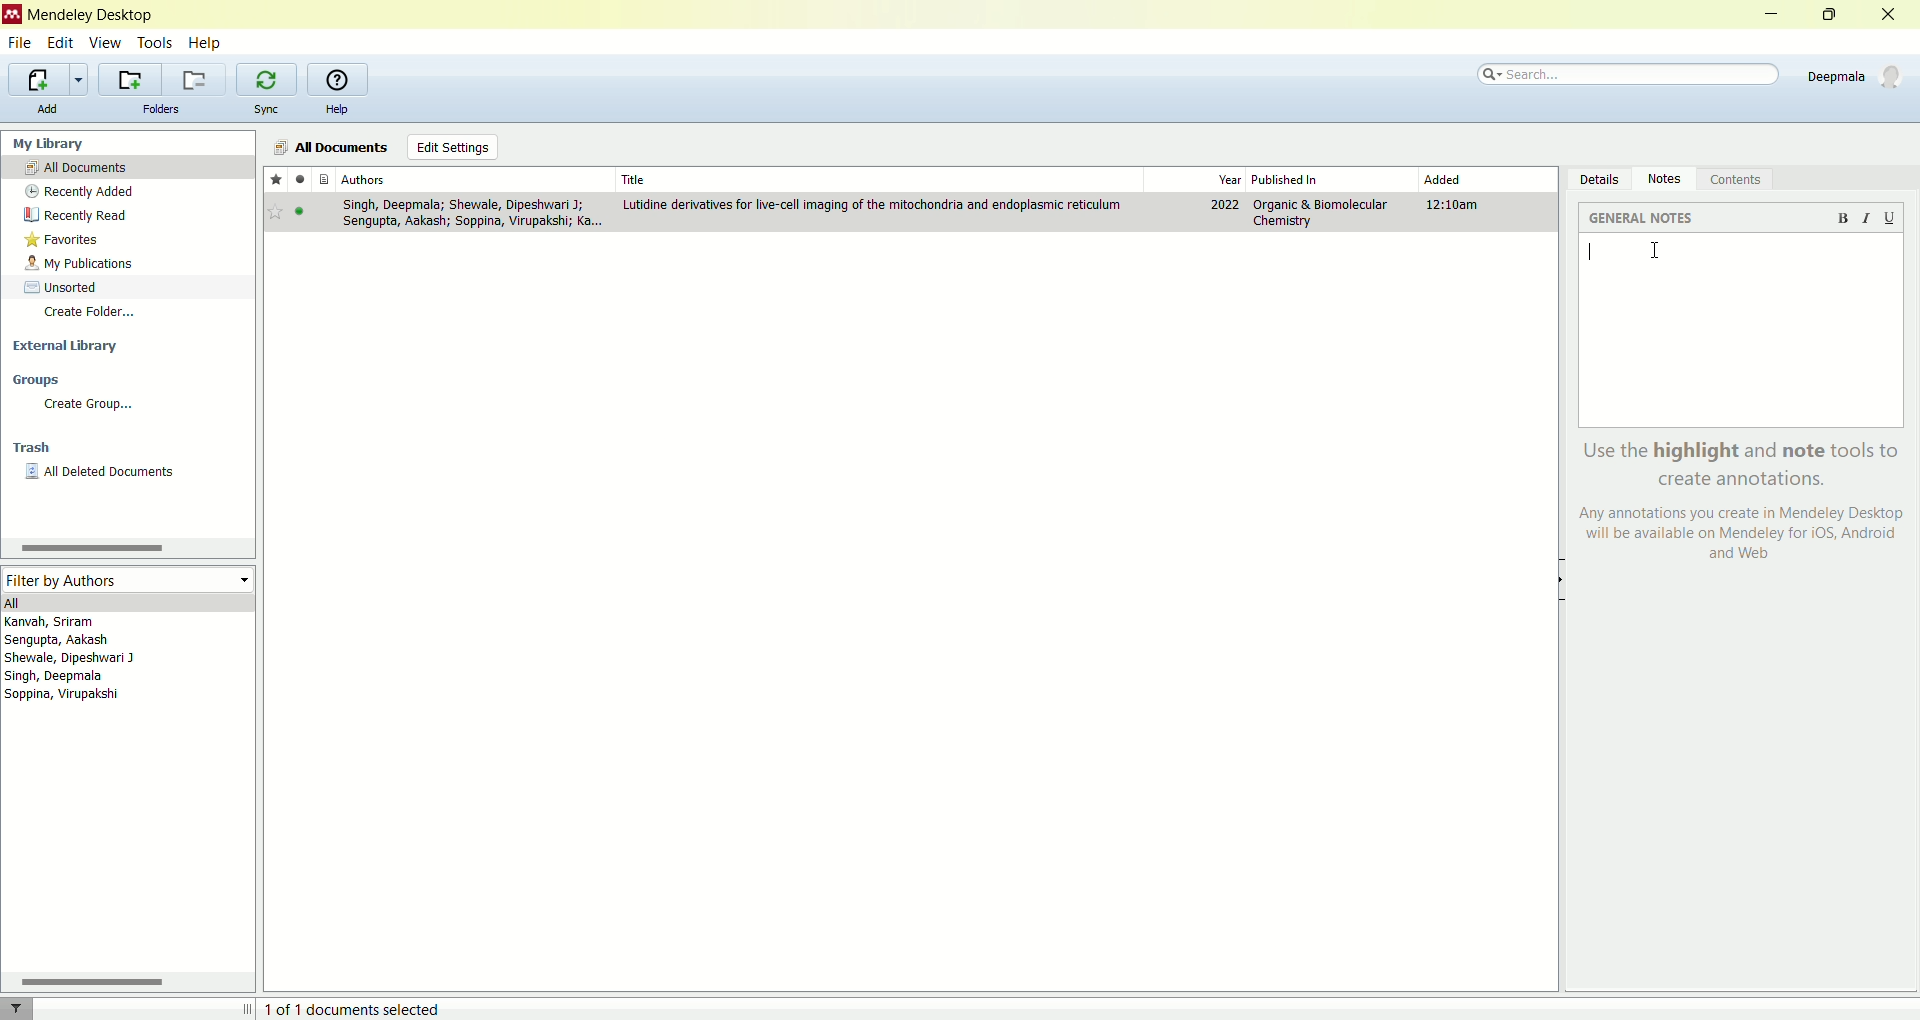 This screenshot has height=1020, width=1920. What do you see at coordinates (93, 16) in the screenshot?
I see `Mendeley desktop` at bounding box center [93, 16].